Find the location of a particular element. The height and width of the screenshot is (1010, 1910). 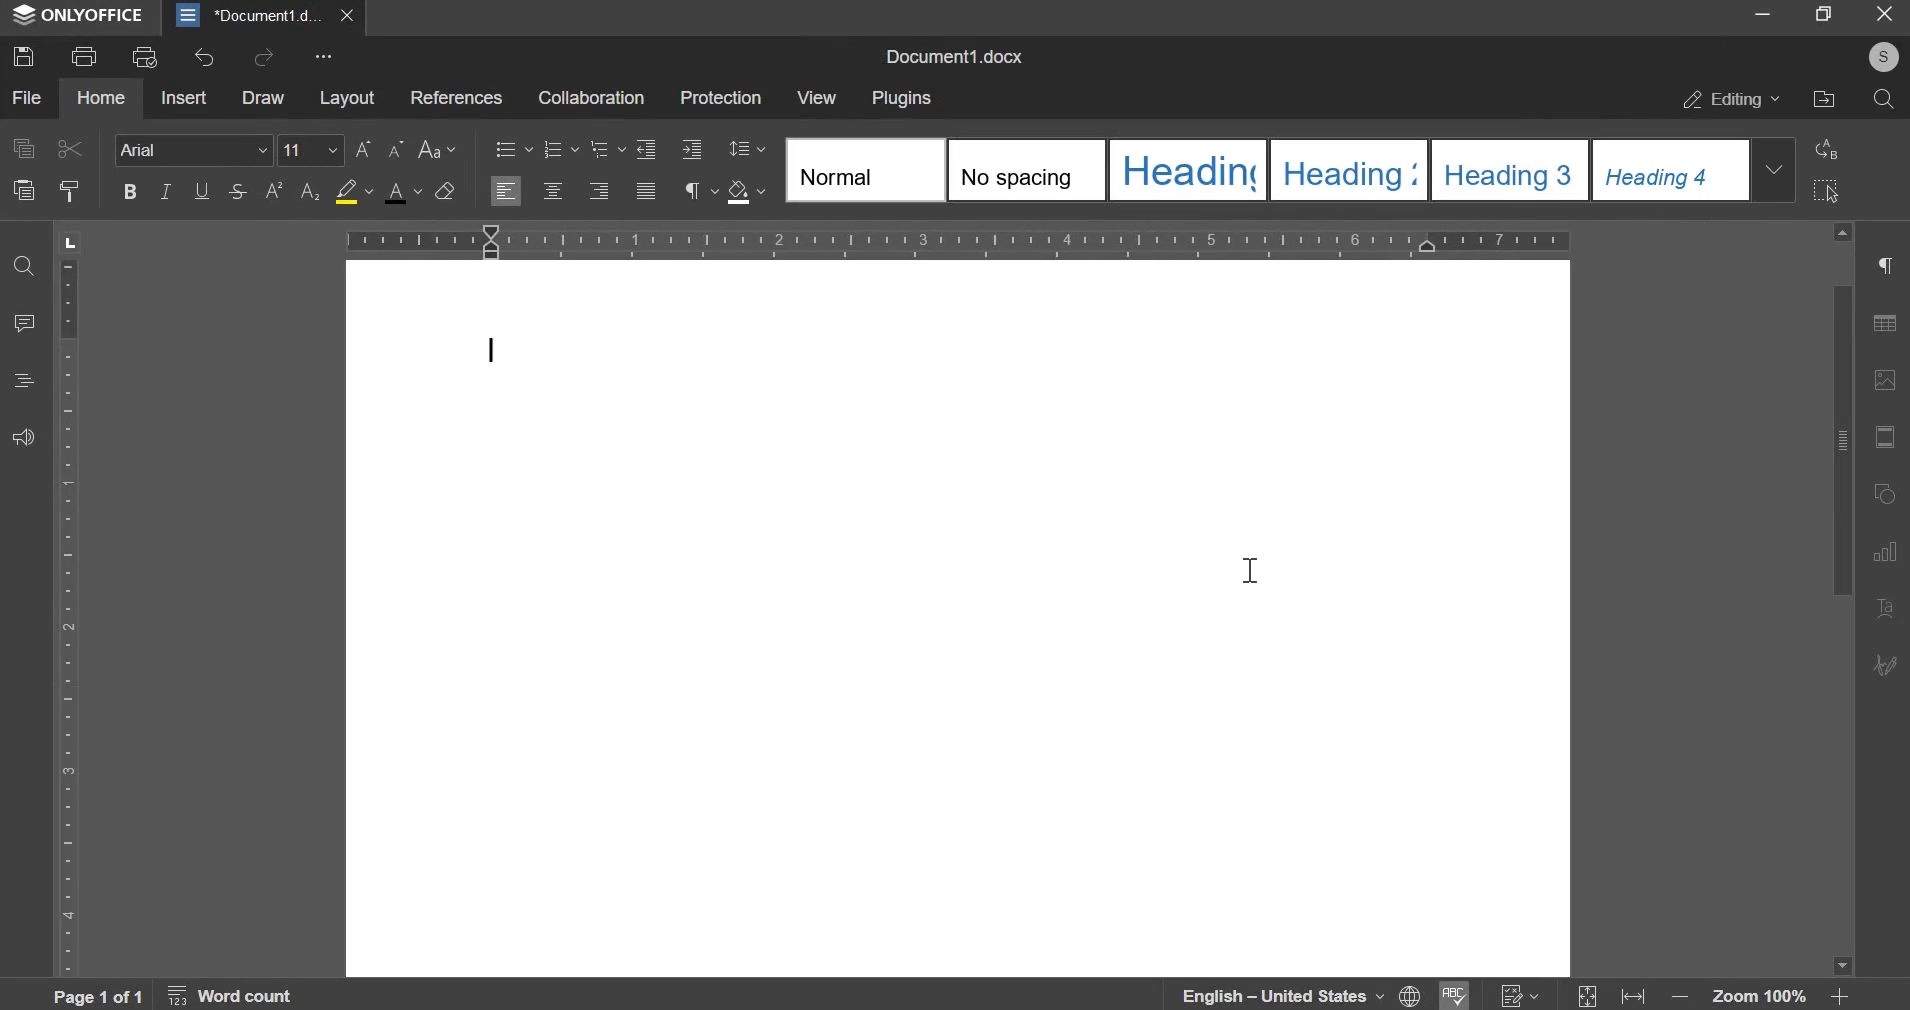

file is located at coordinates (34, 99).